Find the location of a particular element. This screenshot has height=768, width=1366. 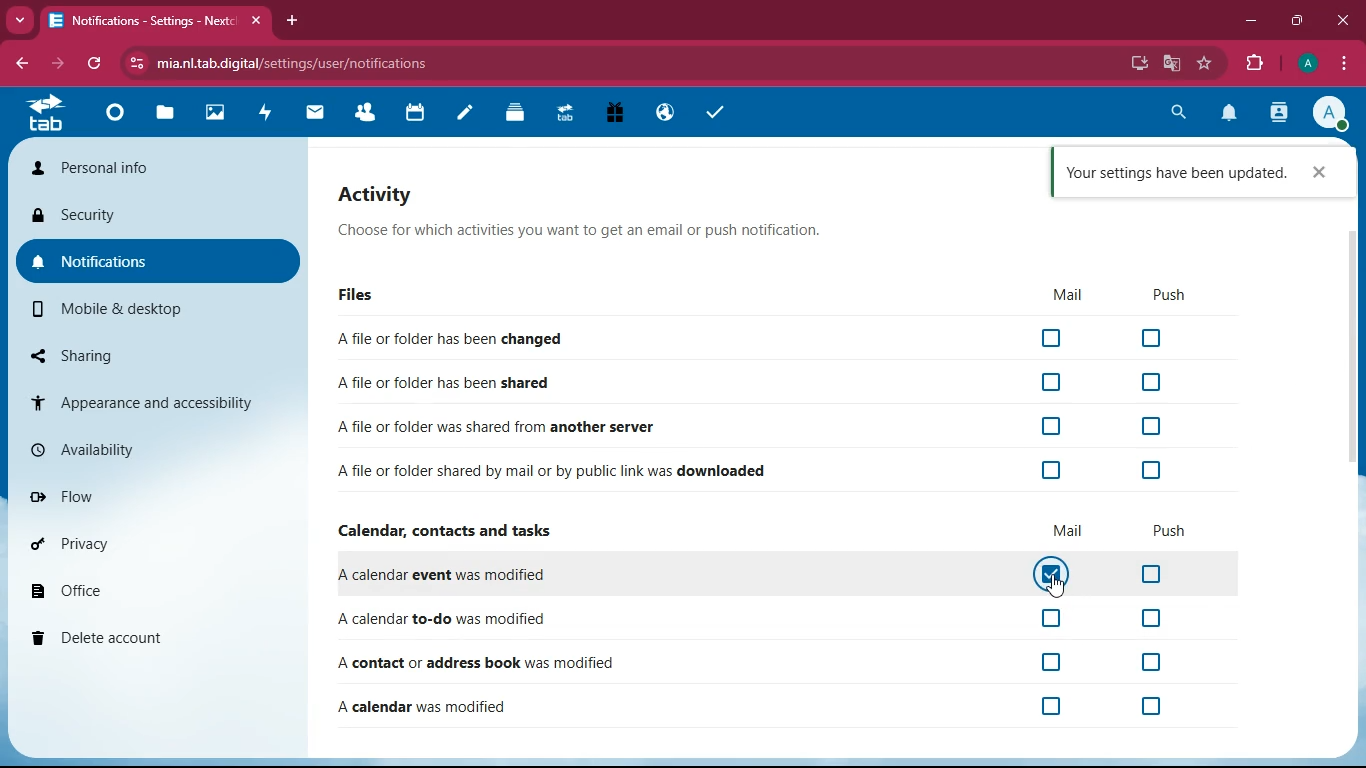

A file or folder was shared from another server is located at coordinates (762, 428).